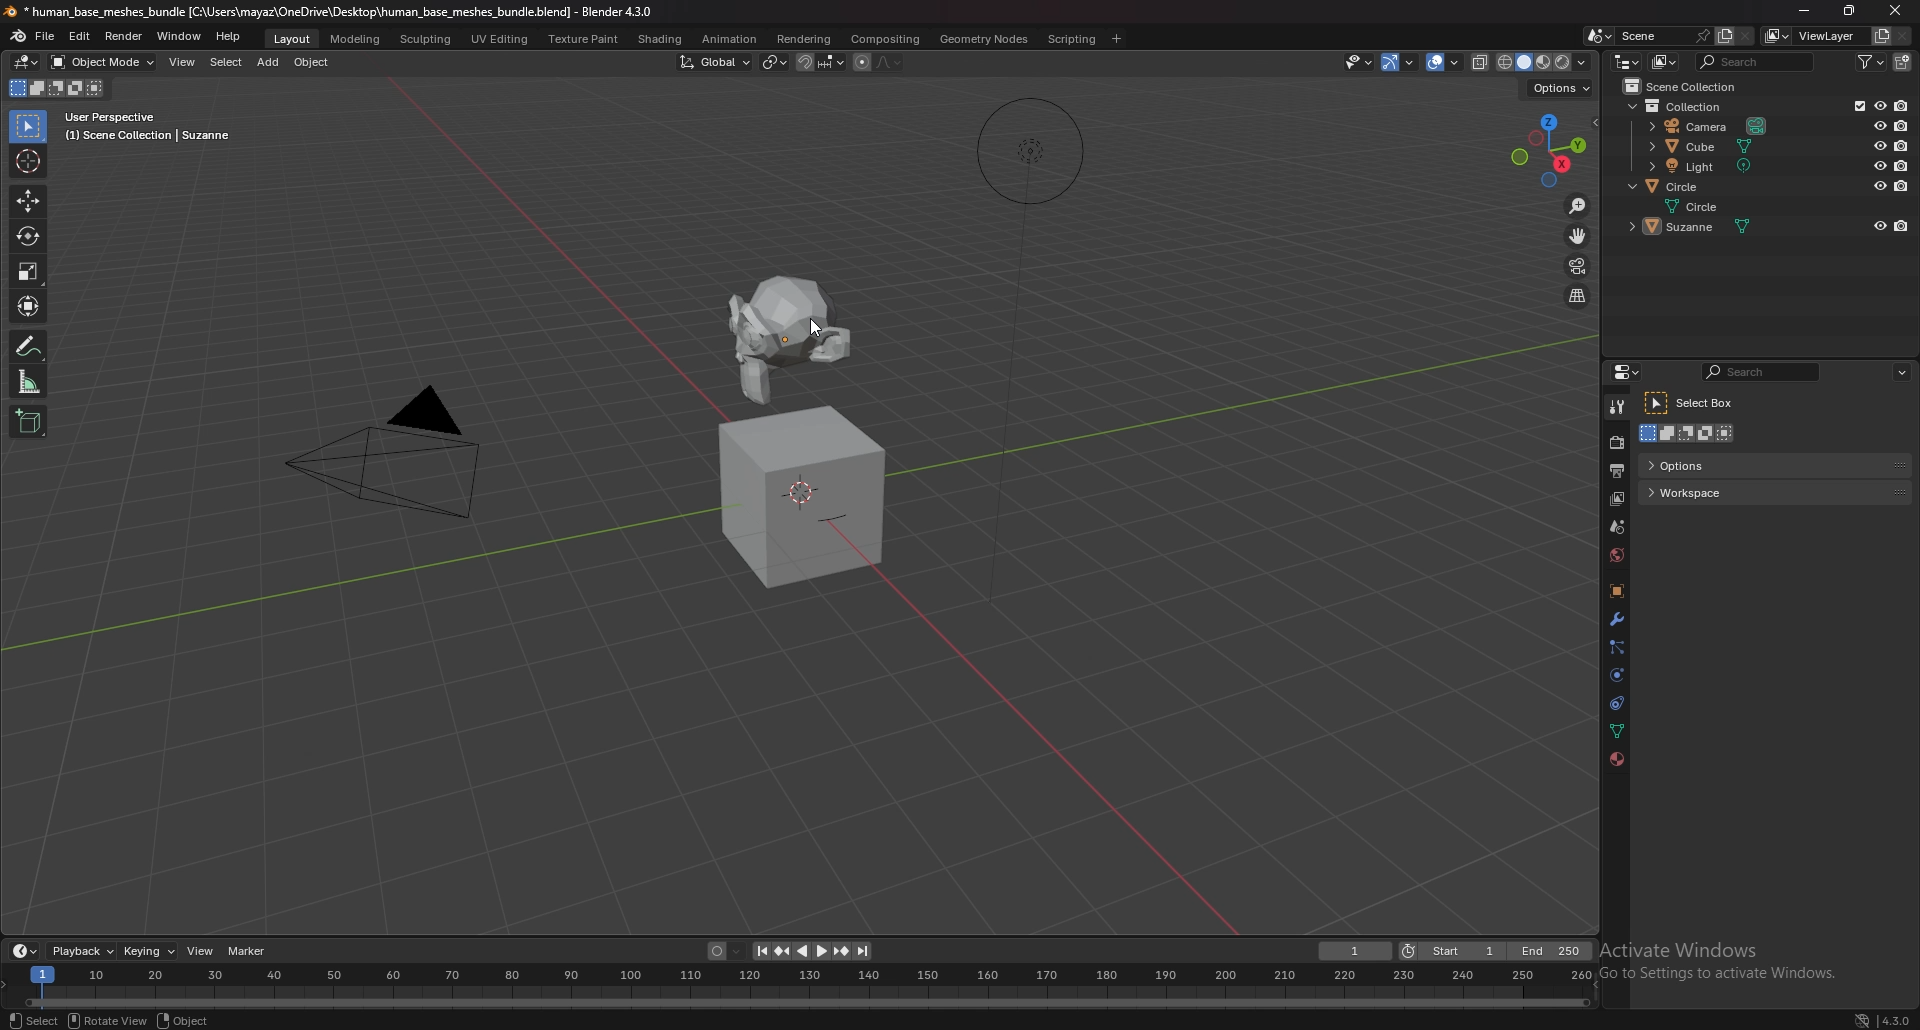  What do you see at coordinates (1900, 9) in the screenshot?
I see `close` at bounding box center [1900, 9].